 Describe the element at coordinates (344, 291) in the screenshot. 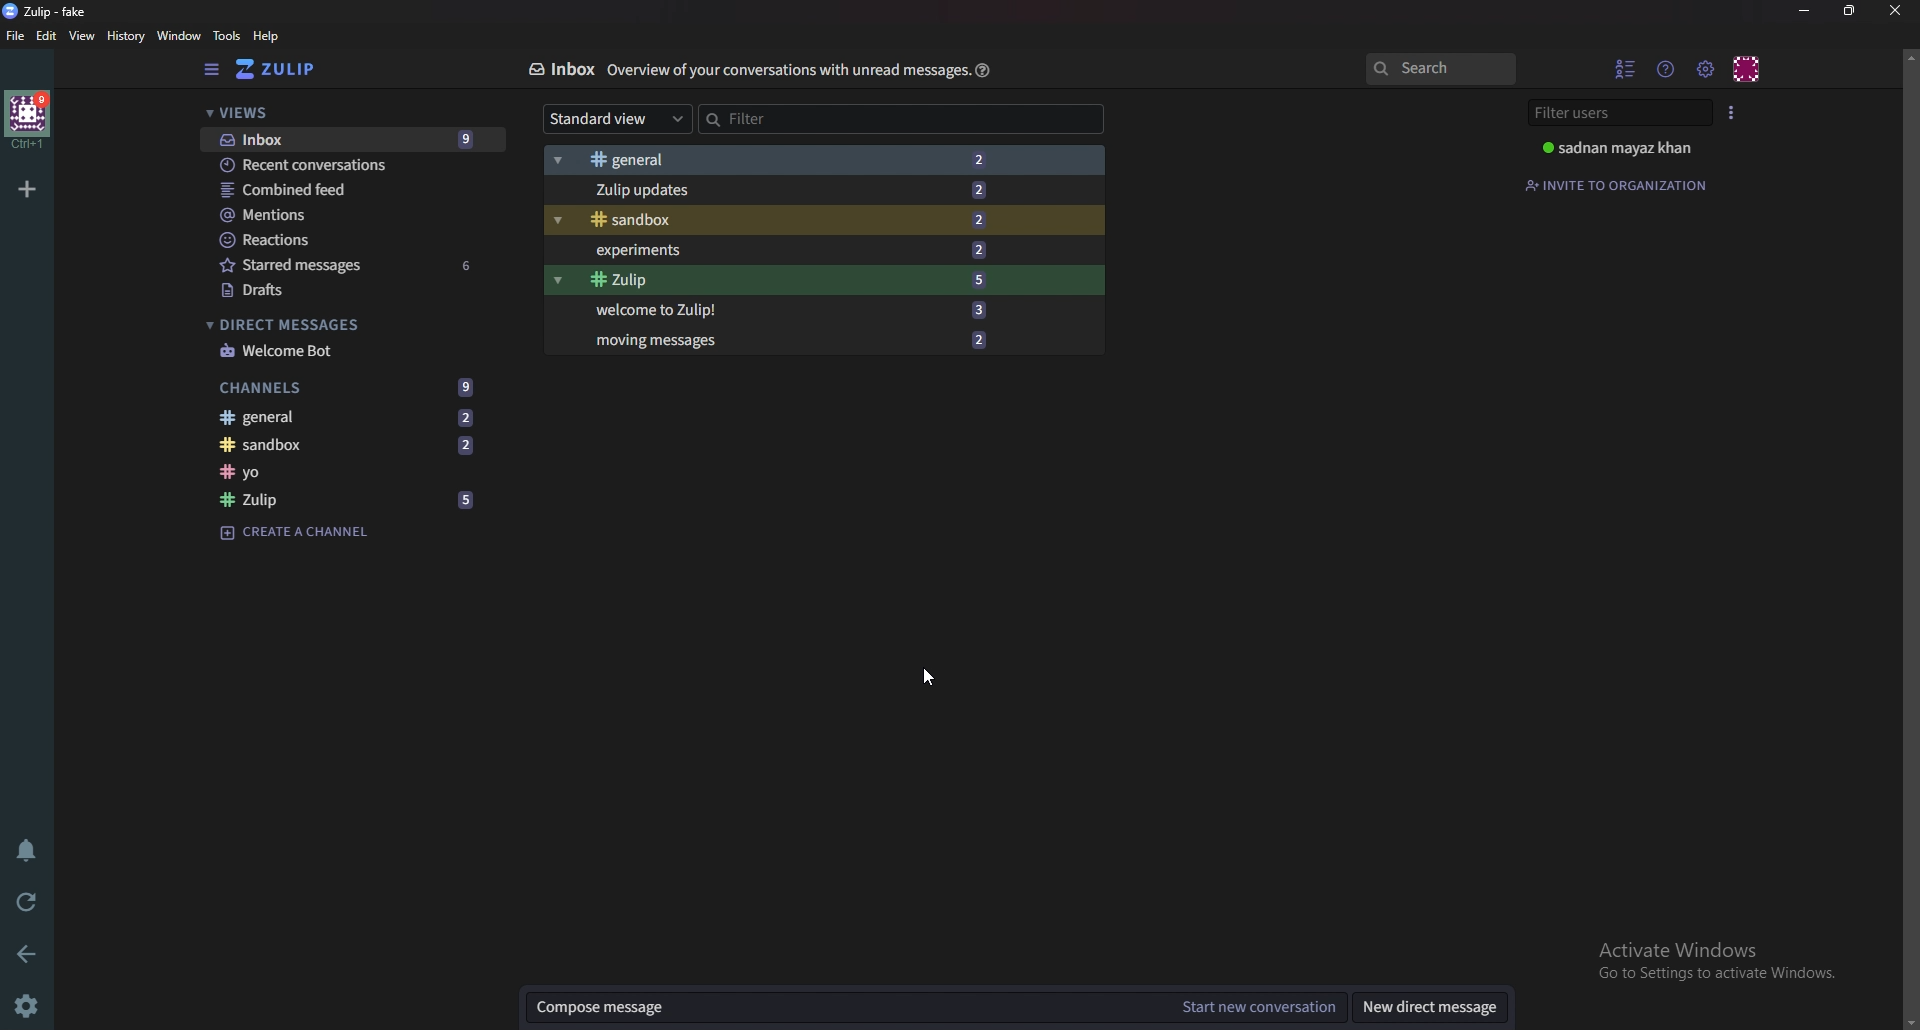

I see `drafts` at that location.